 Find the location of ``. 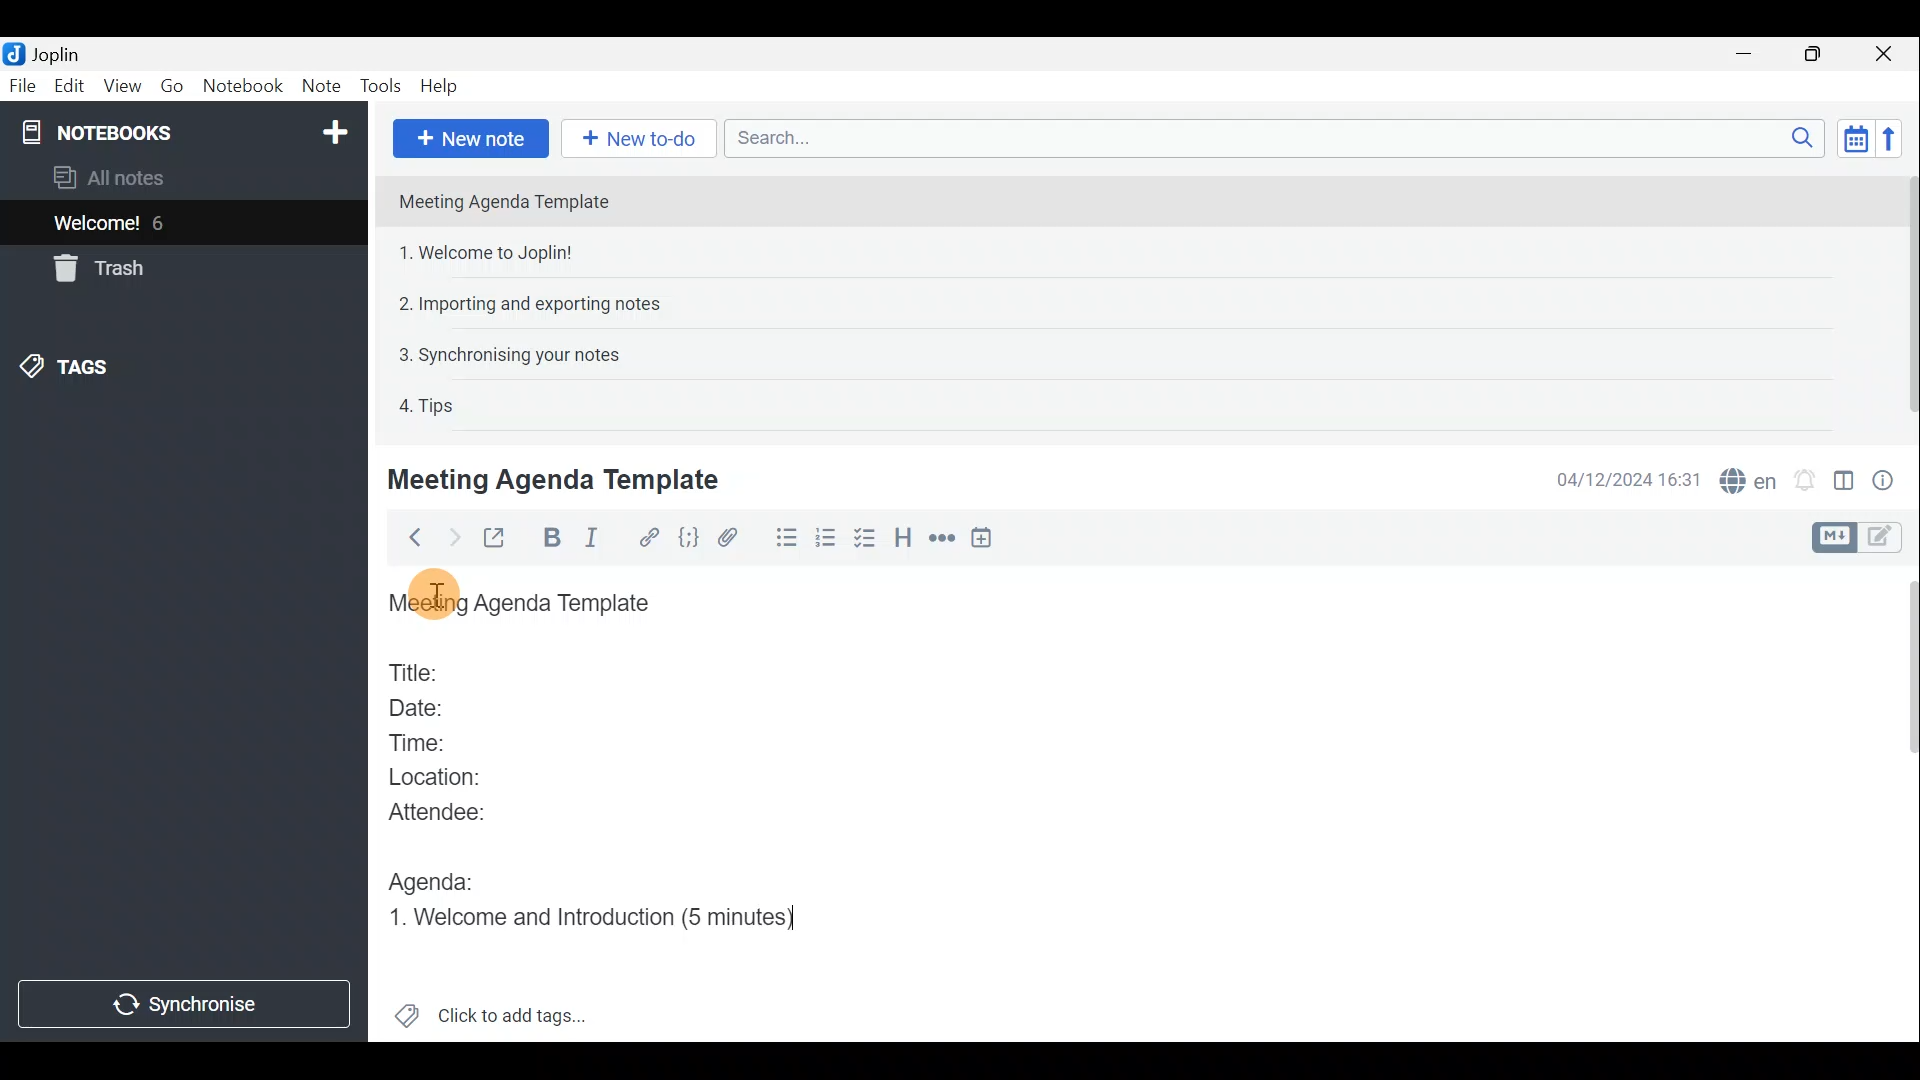

 is located at coordinates (441, 593).